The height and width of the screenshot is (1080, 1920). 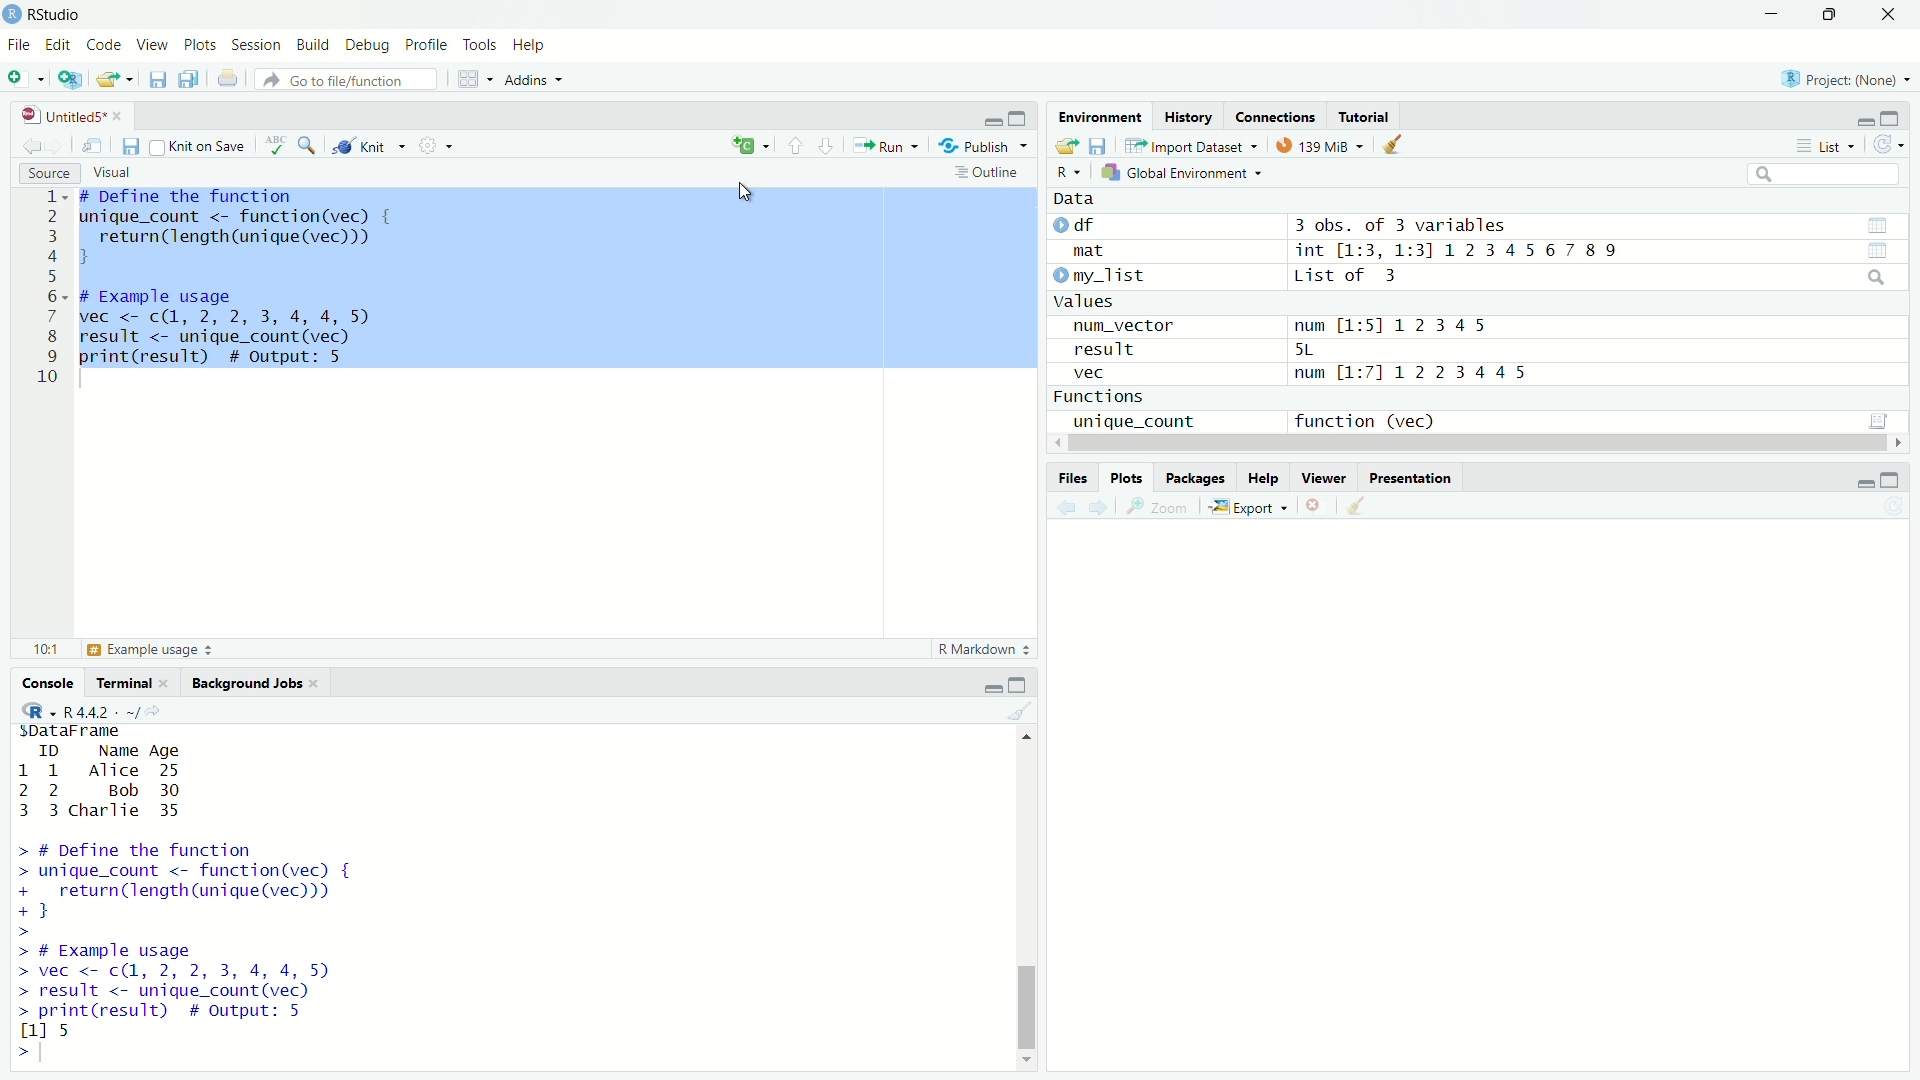 What do you see at coordinates (1021, 119) in the screenshot?
I see `maximize` at bounding box center [1021, 119].